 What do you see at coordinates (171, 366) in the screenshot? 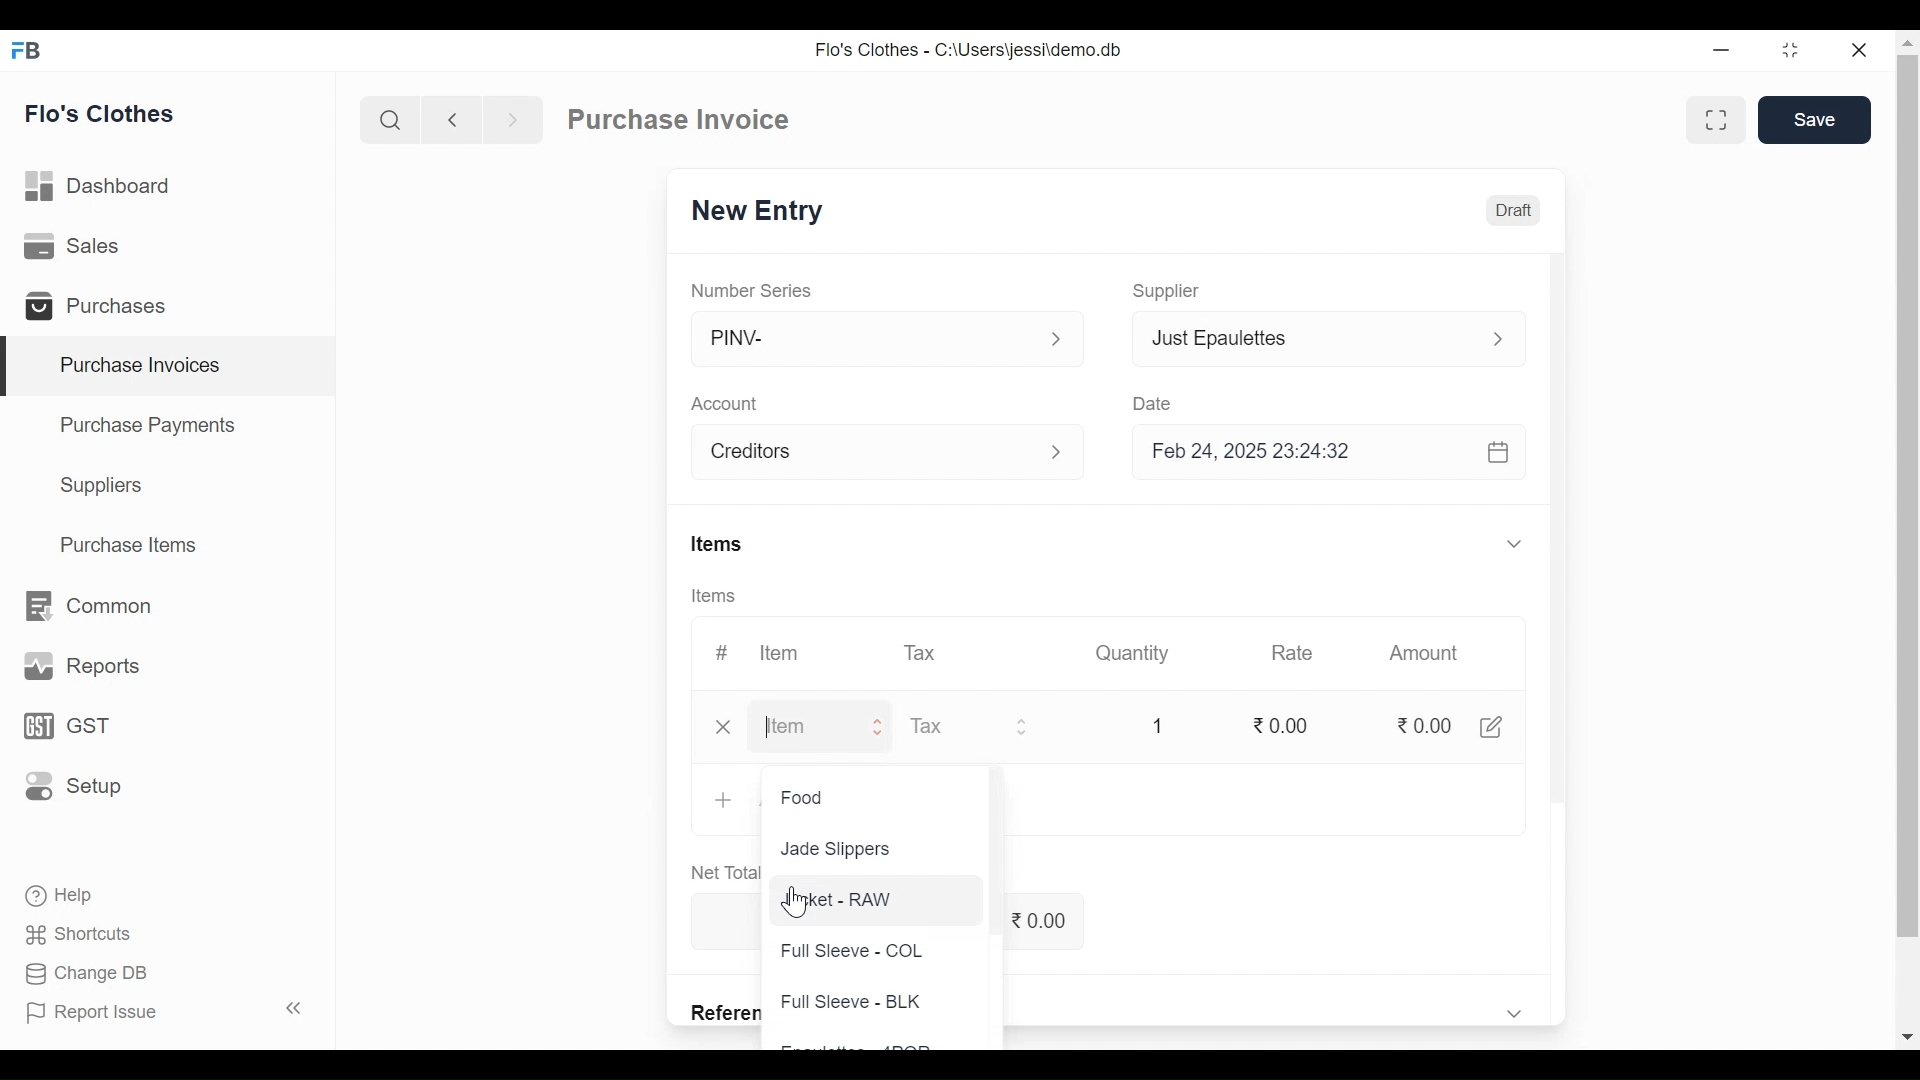
I see `Purchase Invoices` at bounding box center [171, 366].